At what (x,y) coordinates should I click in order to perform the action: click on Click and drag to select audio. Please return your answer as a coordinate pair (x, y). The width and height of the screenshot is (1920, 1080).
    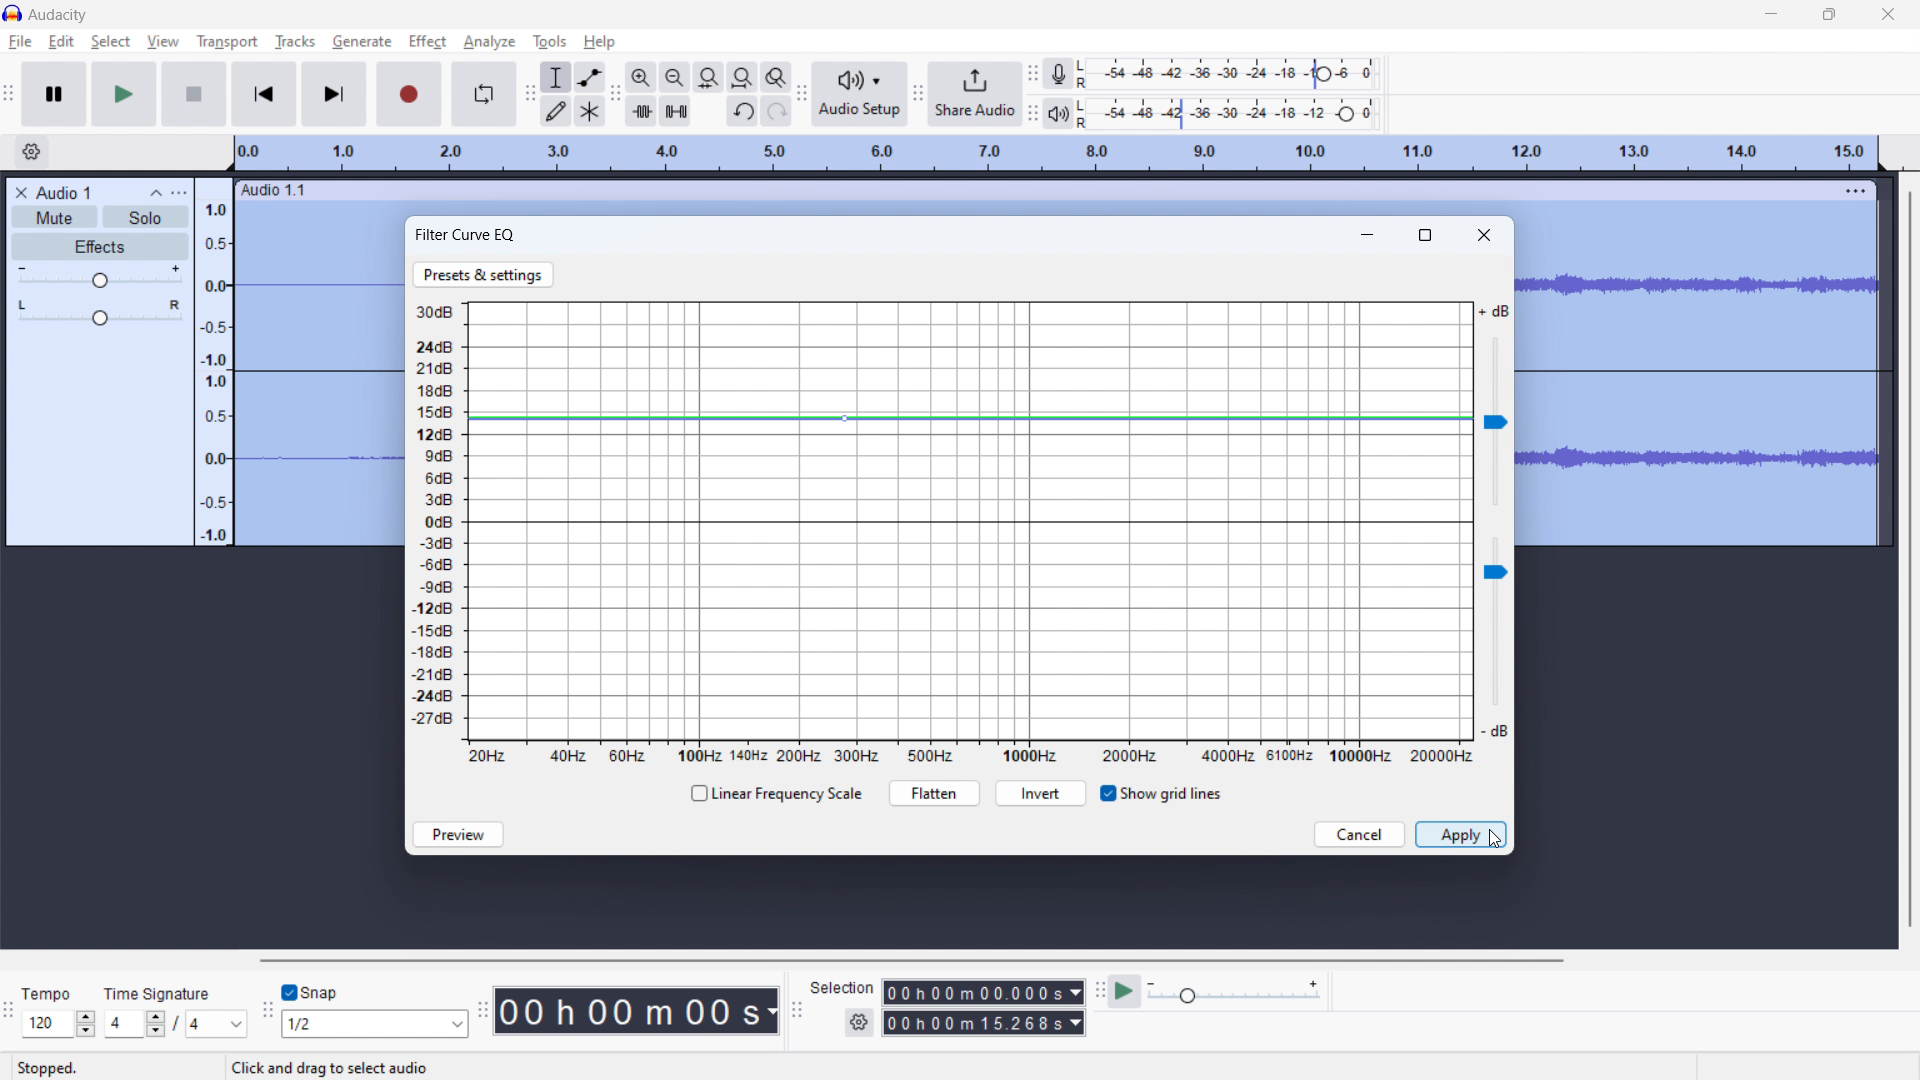
    Looking at the image, I should click on (328, 1067).